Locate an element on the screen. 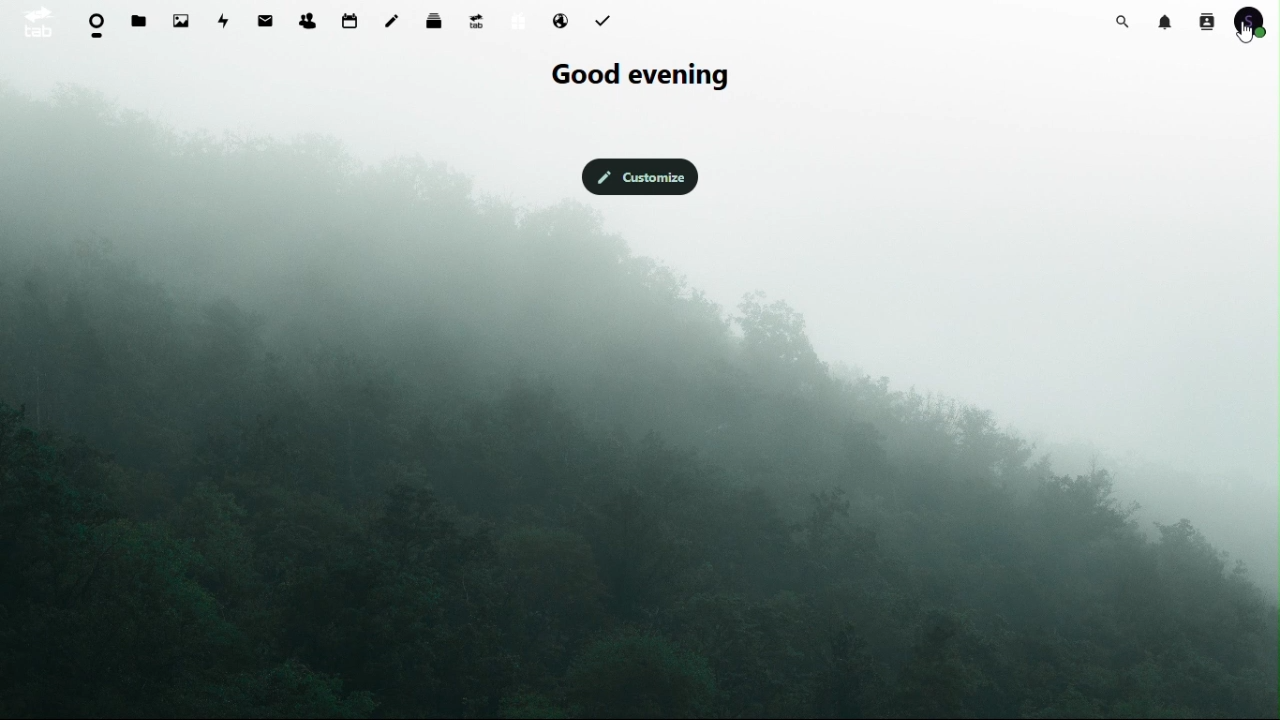 Image resolution: width=1280 pixels, height=720 pixels. Account icon is located at coordinates (1256, 21).